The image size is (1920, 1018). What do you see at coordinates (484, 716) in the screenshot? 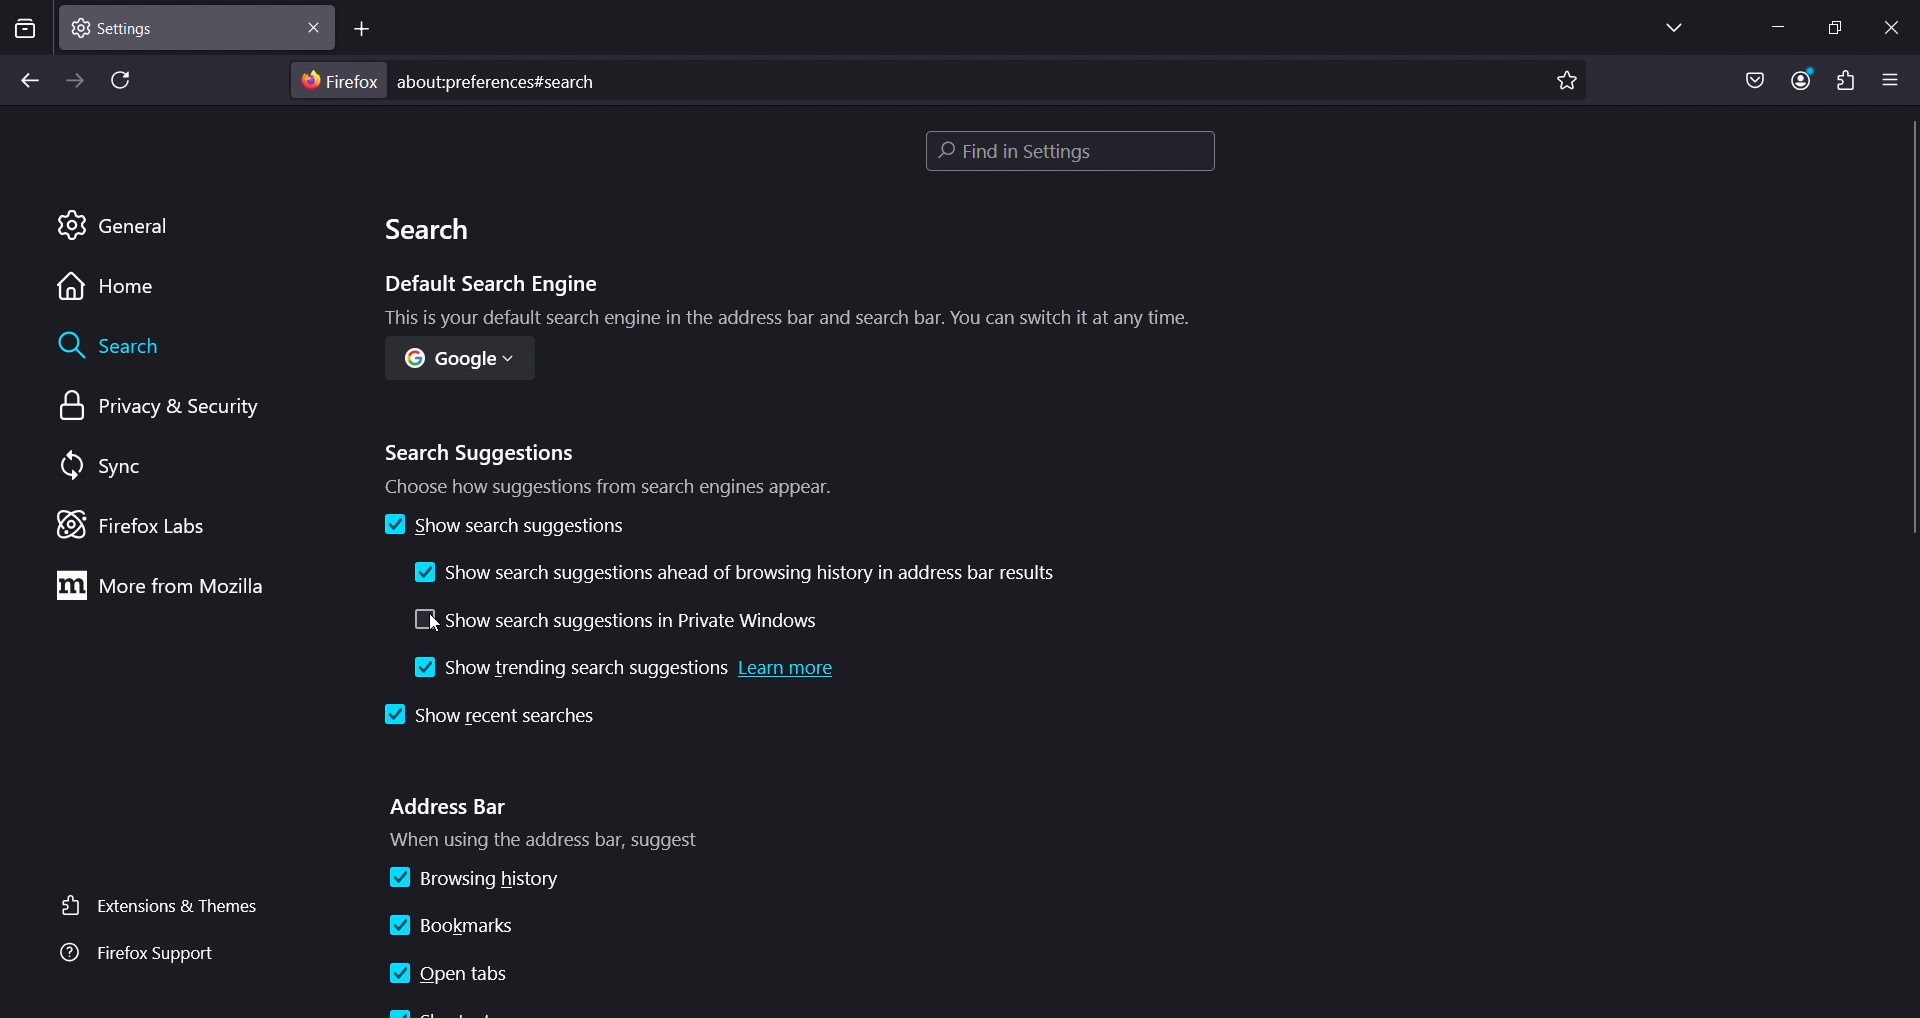
I see `show recent searches` at bounding box center [484, 716].